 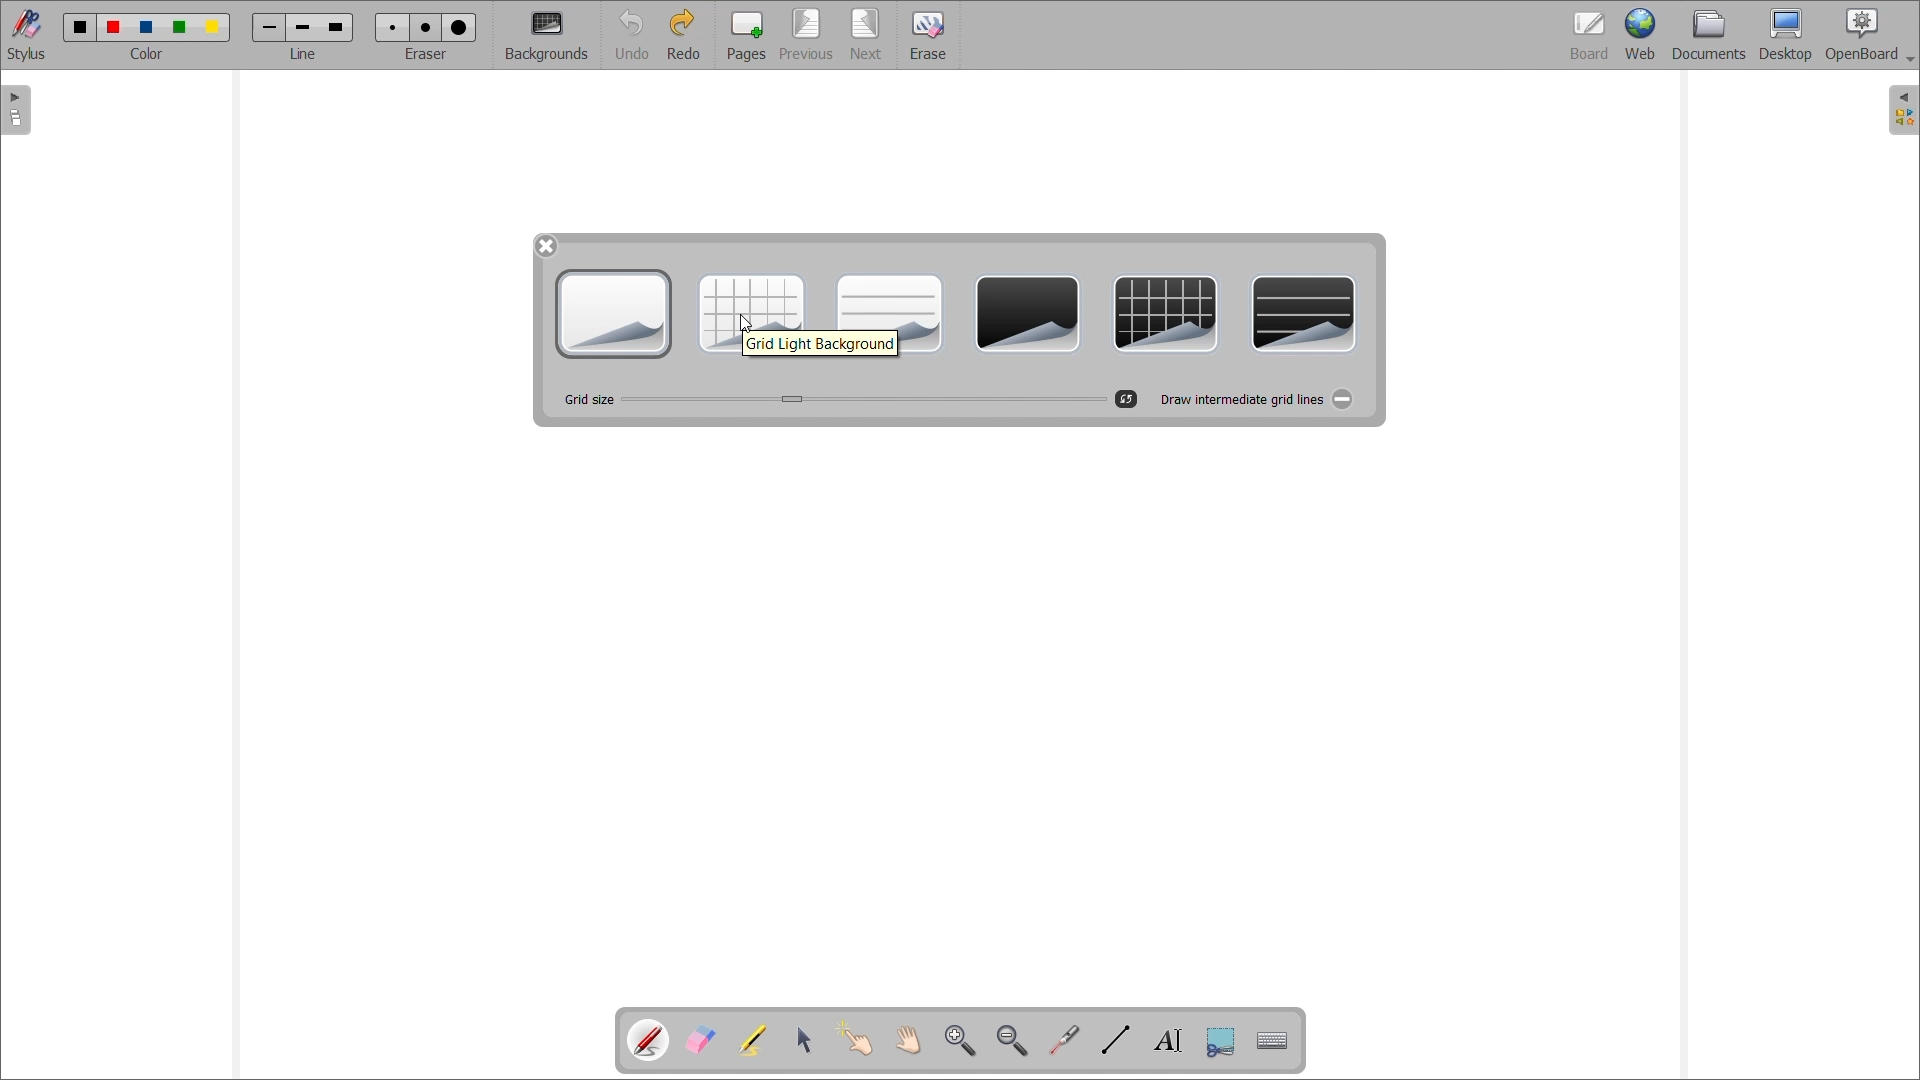 I want to click on Annotate document, so click(x=649, y=1041).